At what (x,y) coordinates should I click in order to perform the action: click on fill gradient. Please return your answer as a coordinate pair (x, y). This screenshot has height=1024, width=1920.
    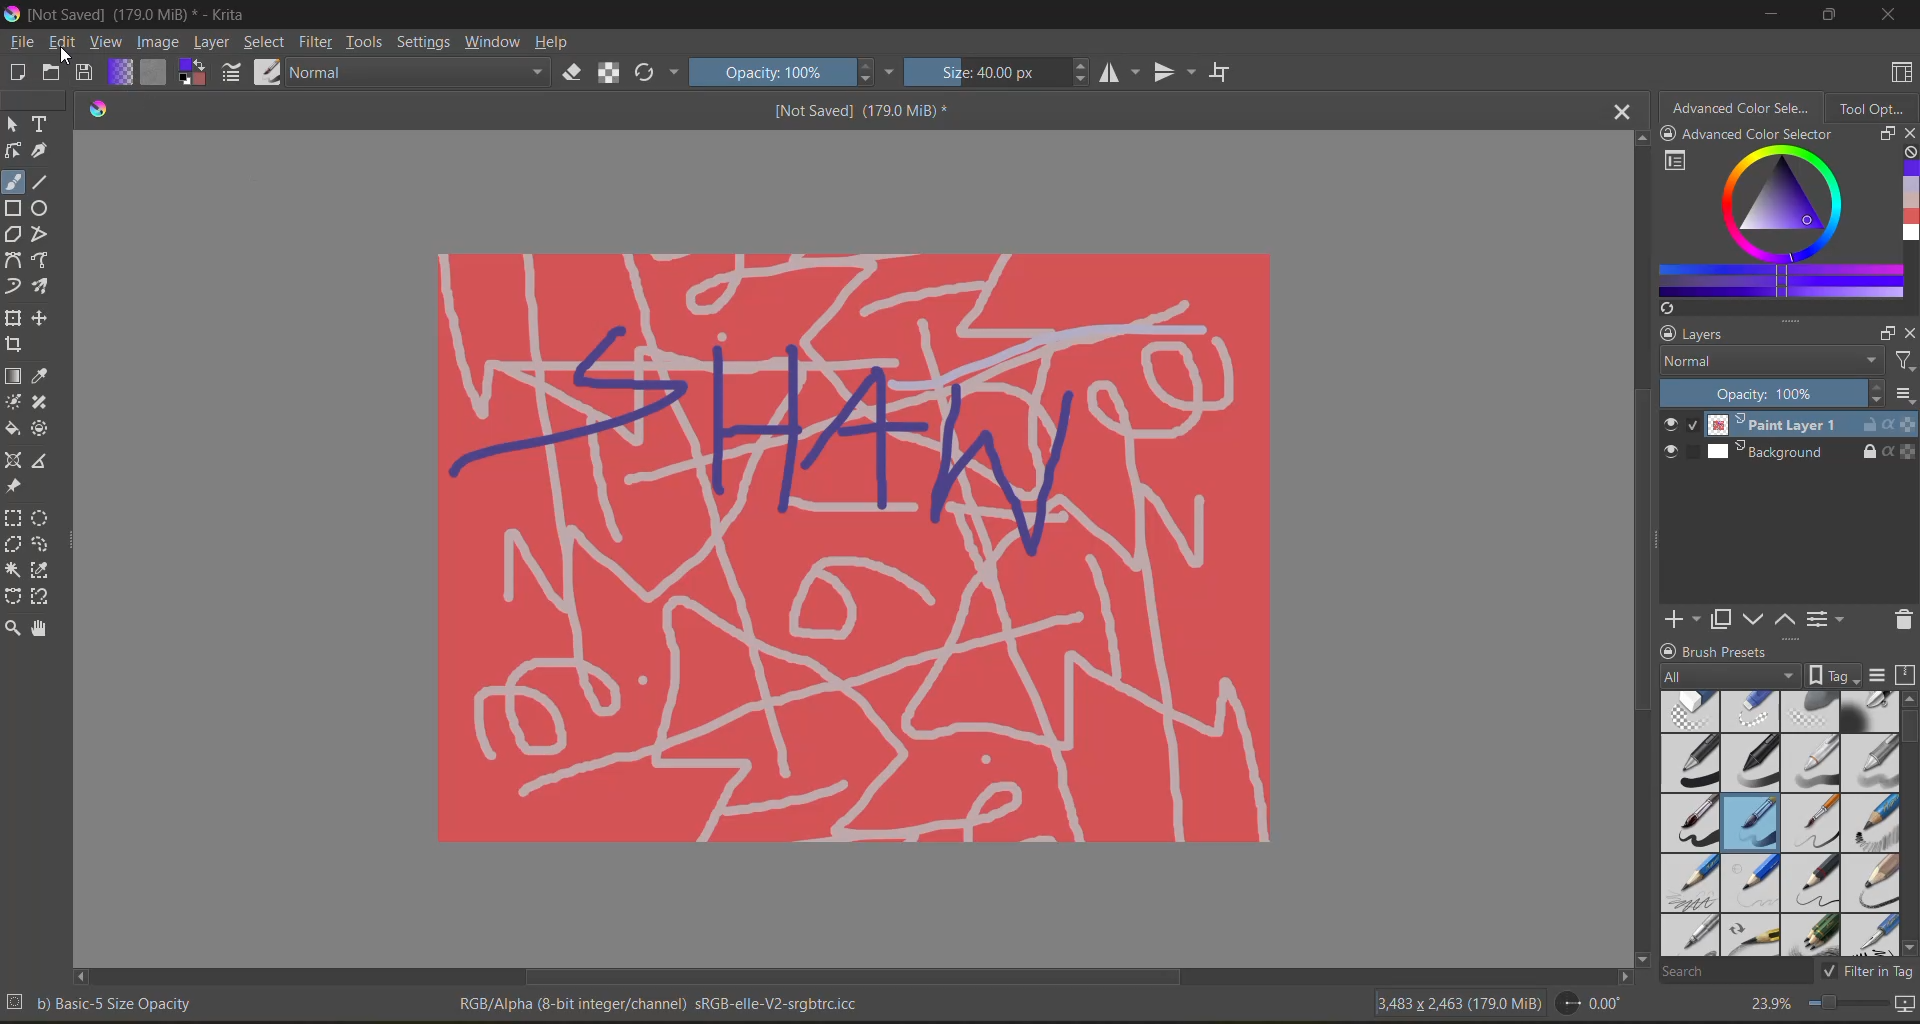
    Looking at the image, I should click on (120, 72).